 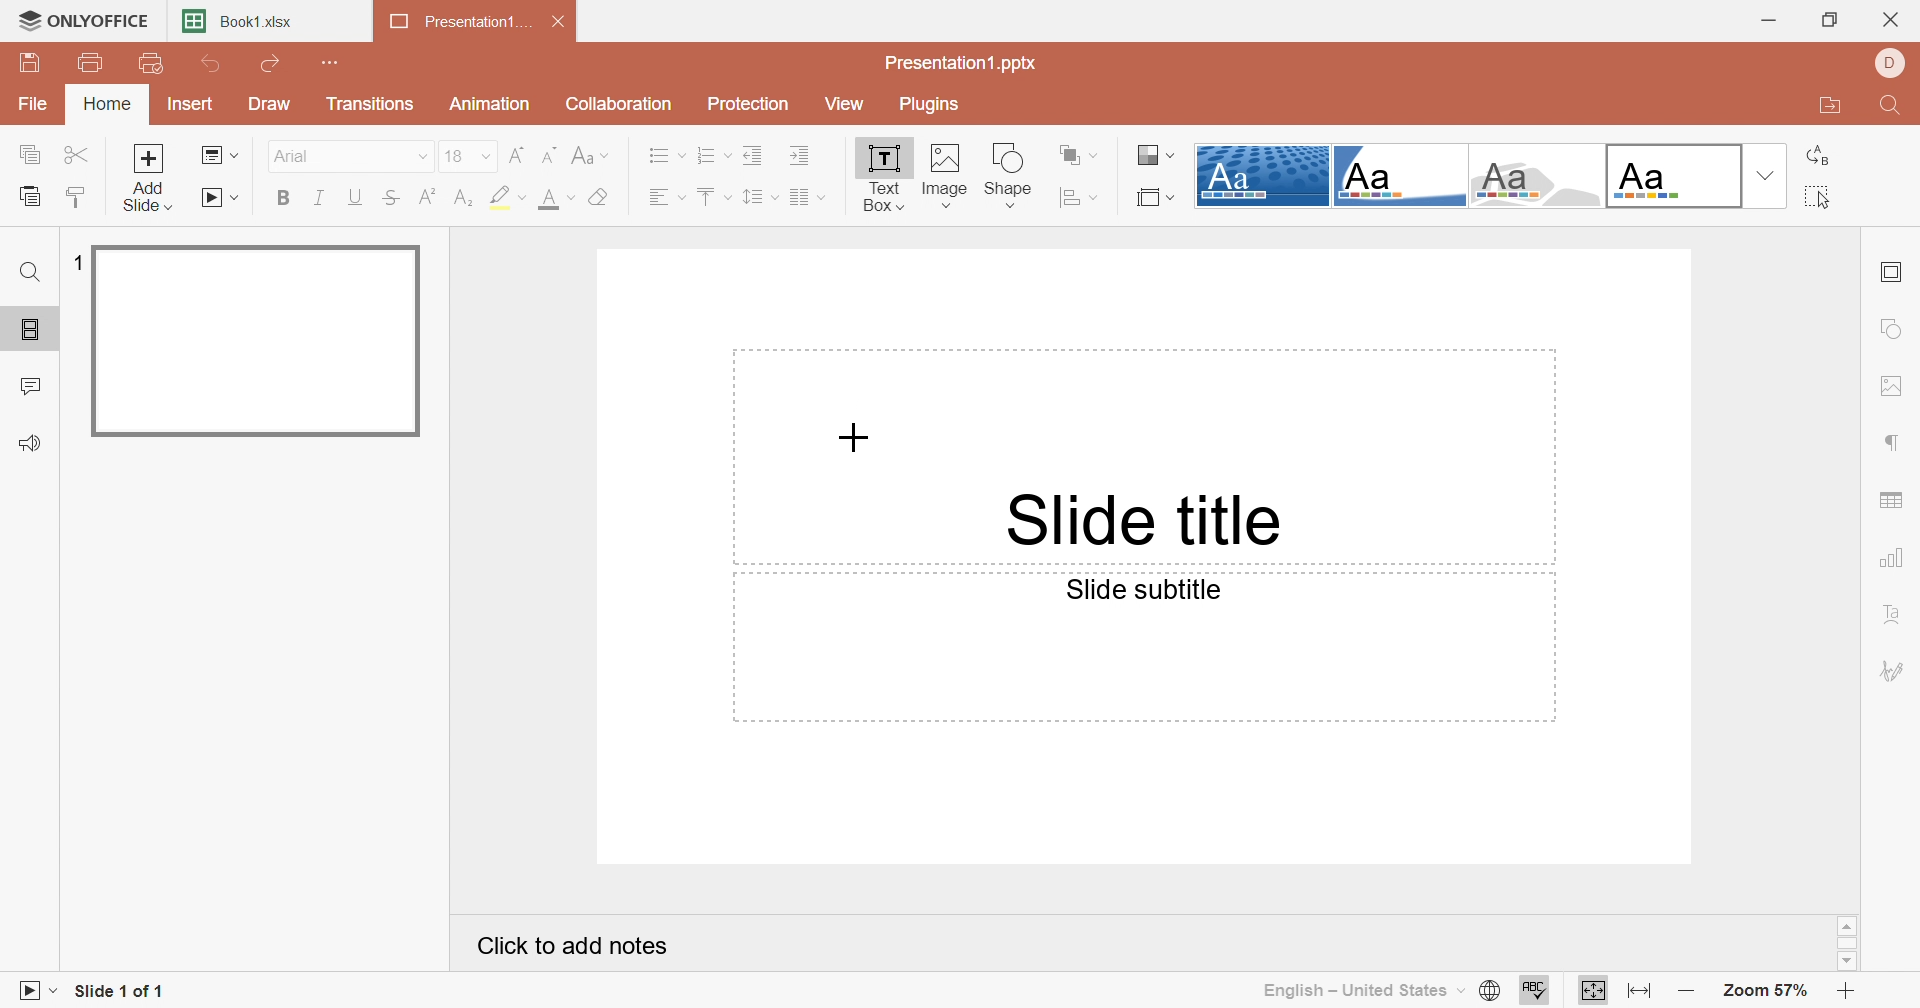 I want to click on Minimize, so click(x=1770, y=17).